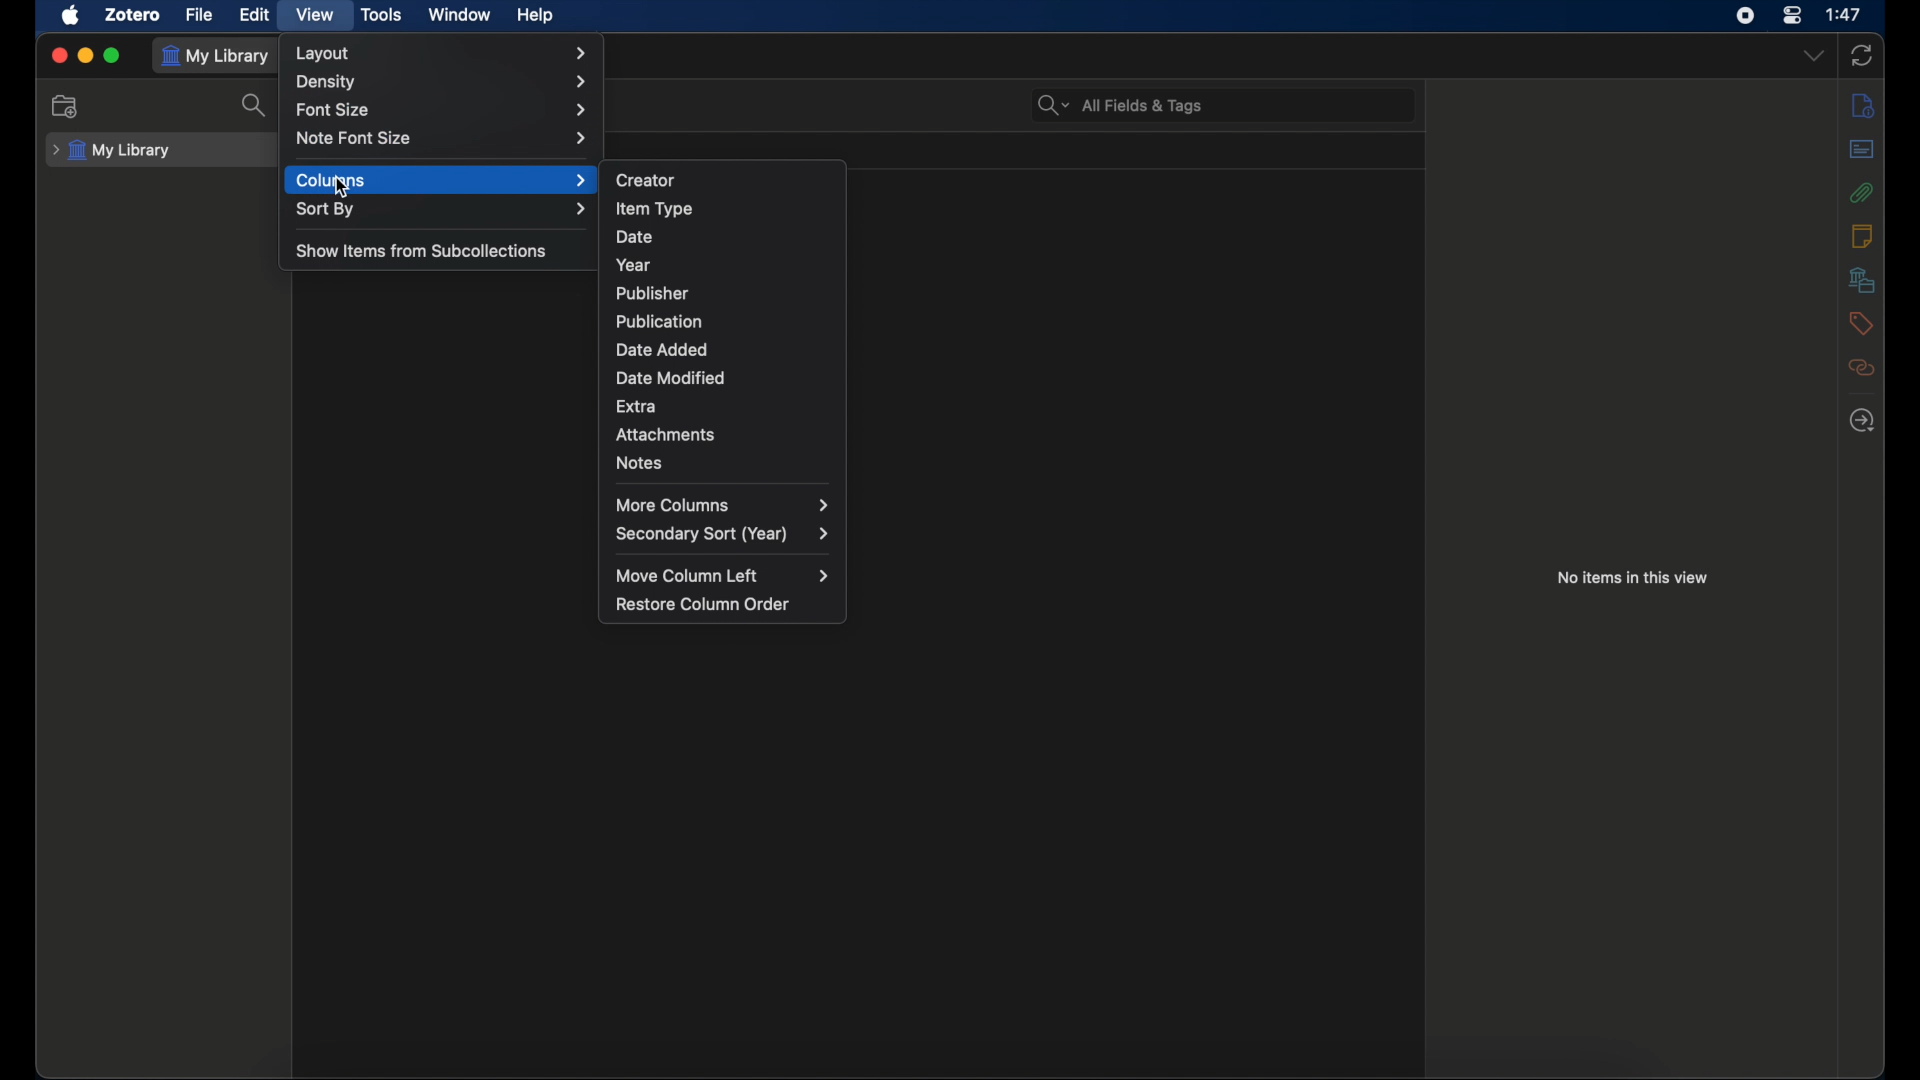 This screenshot has width=1920, height=1080. I want to click on tags, so click(1860, 322).